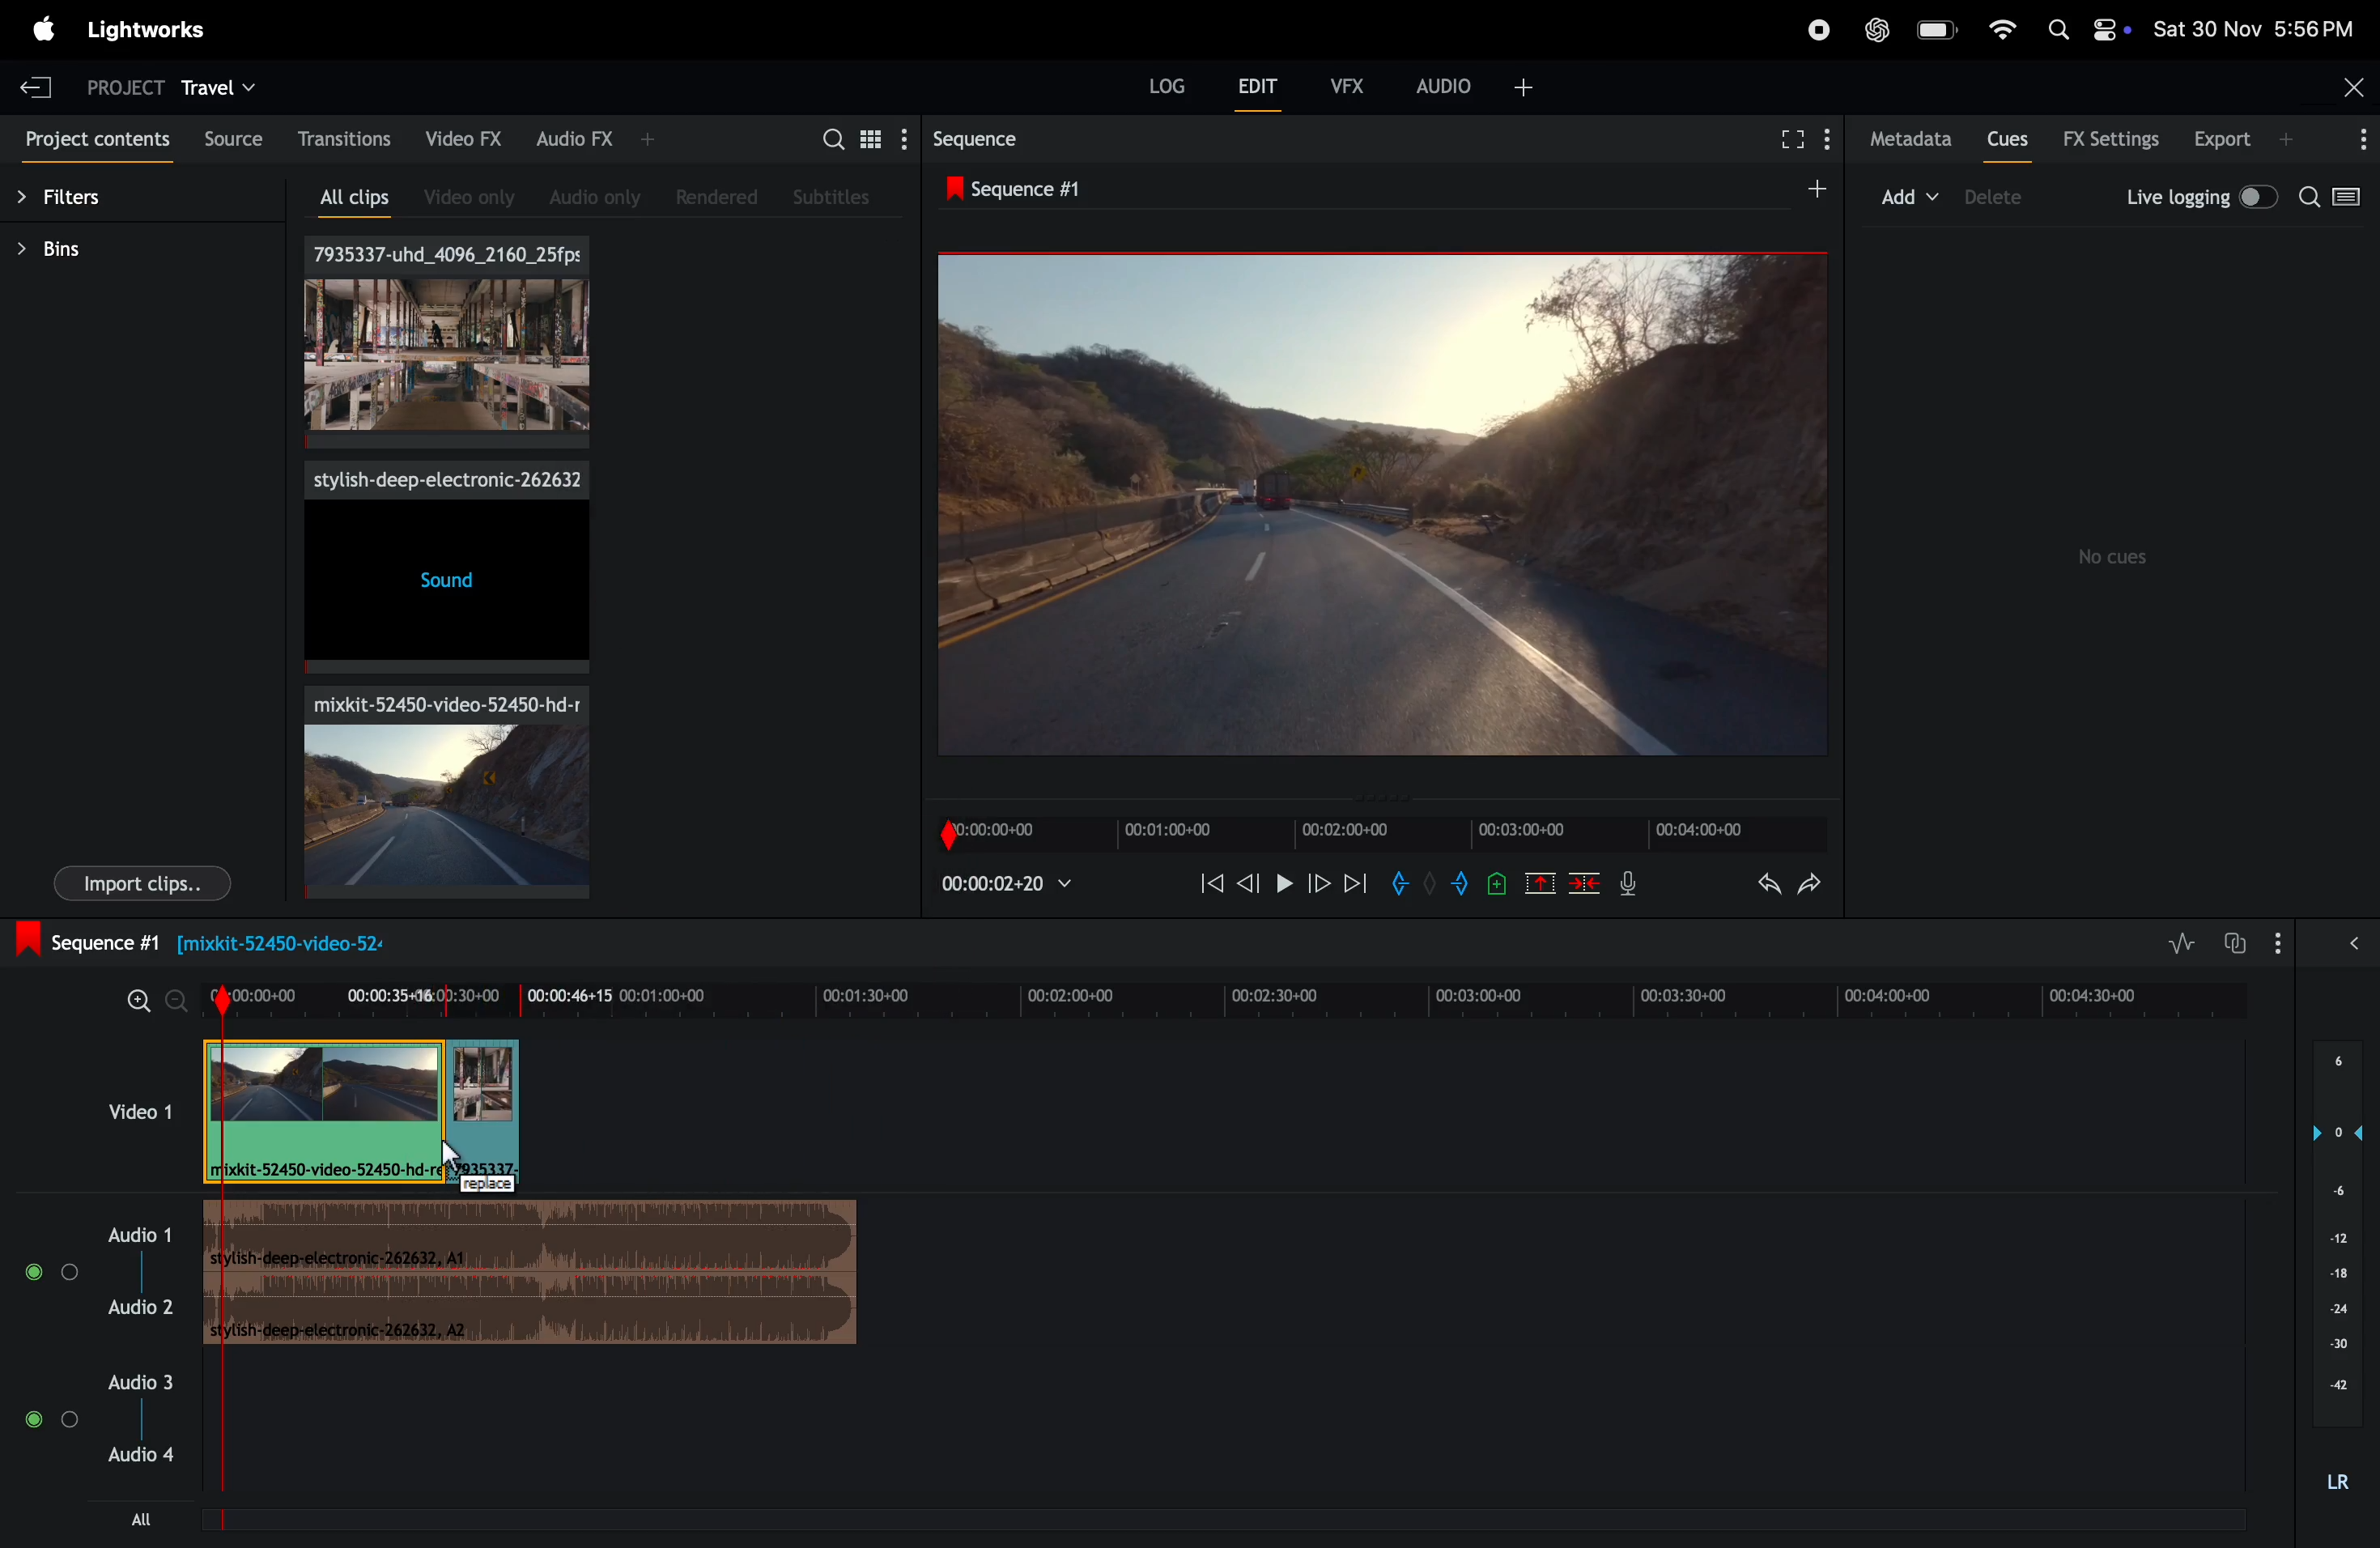 This screenshot has height=1548, width=2380. What do you see at coordinates (1909, 138) in the screenshot?
I see `metadata` at bounding box center [1909, 138].